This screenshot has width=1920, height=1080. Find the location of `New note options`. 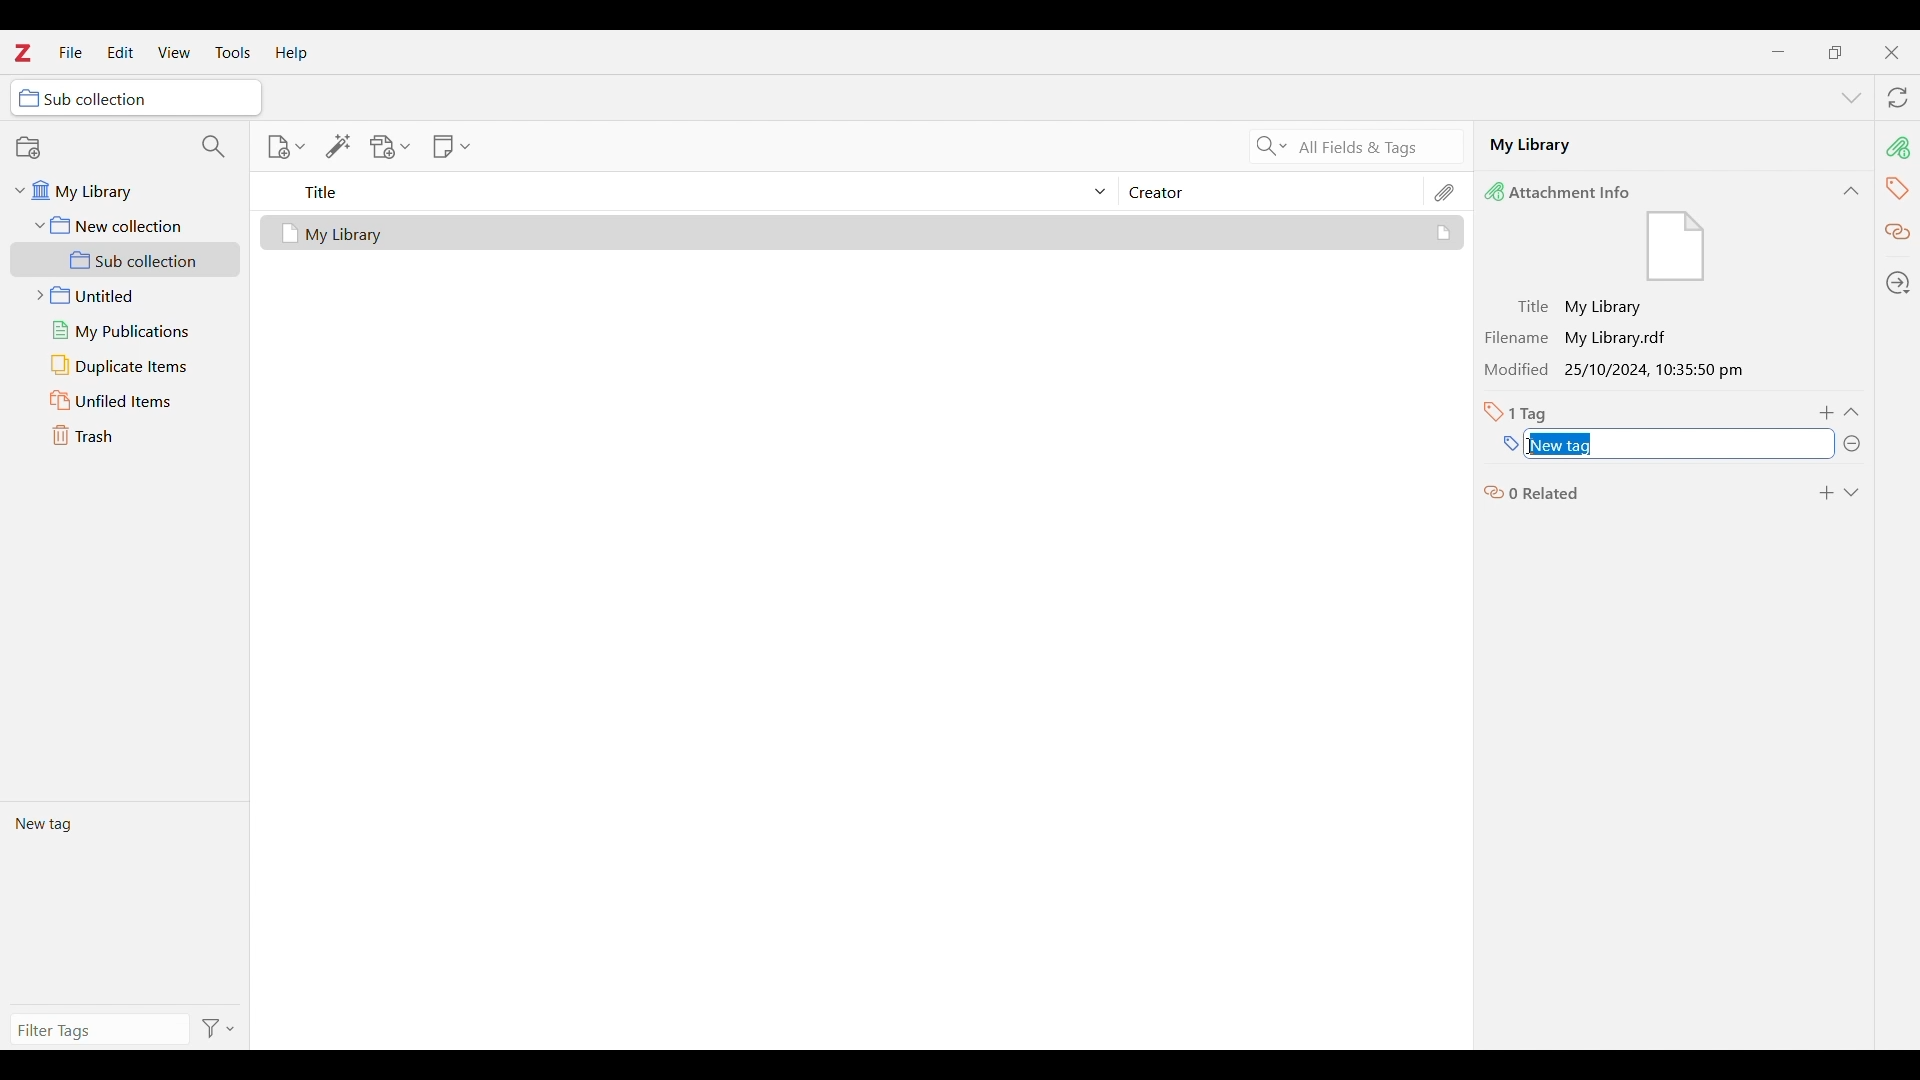

New note options is located at coordinates (452, 147).